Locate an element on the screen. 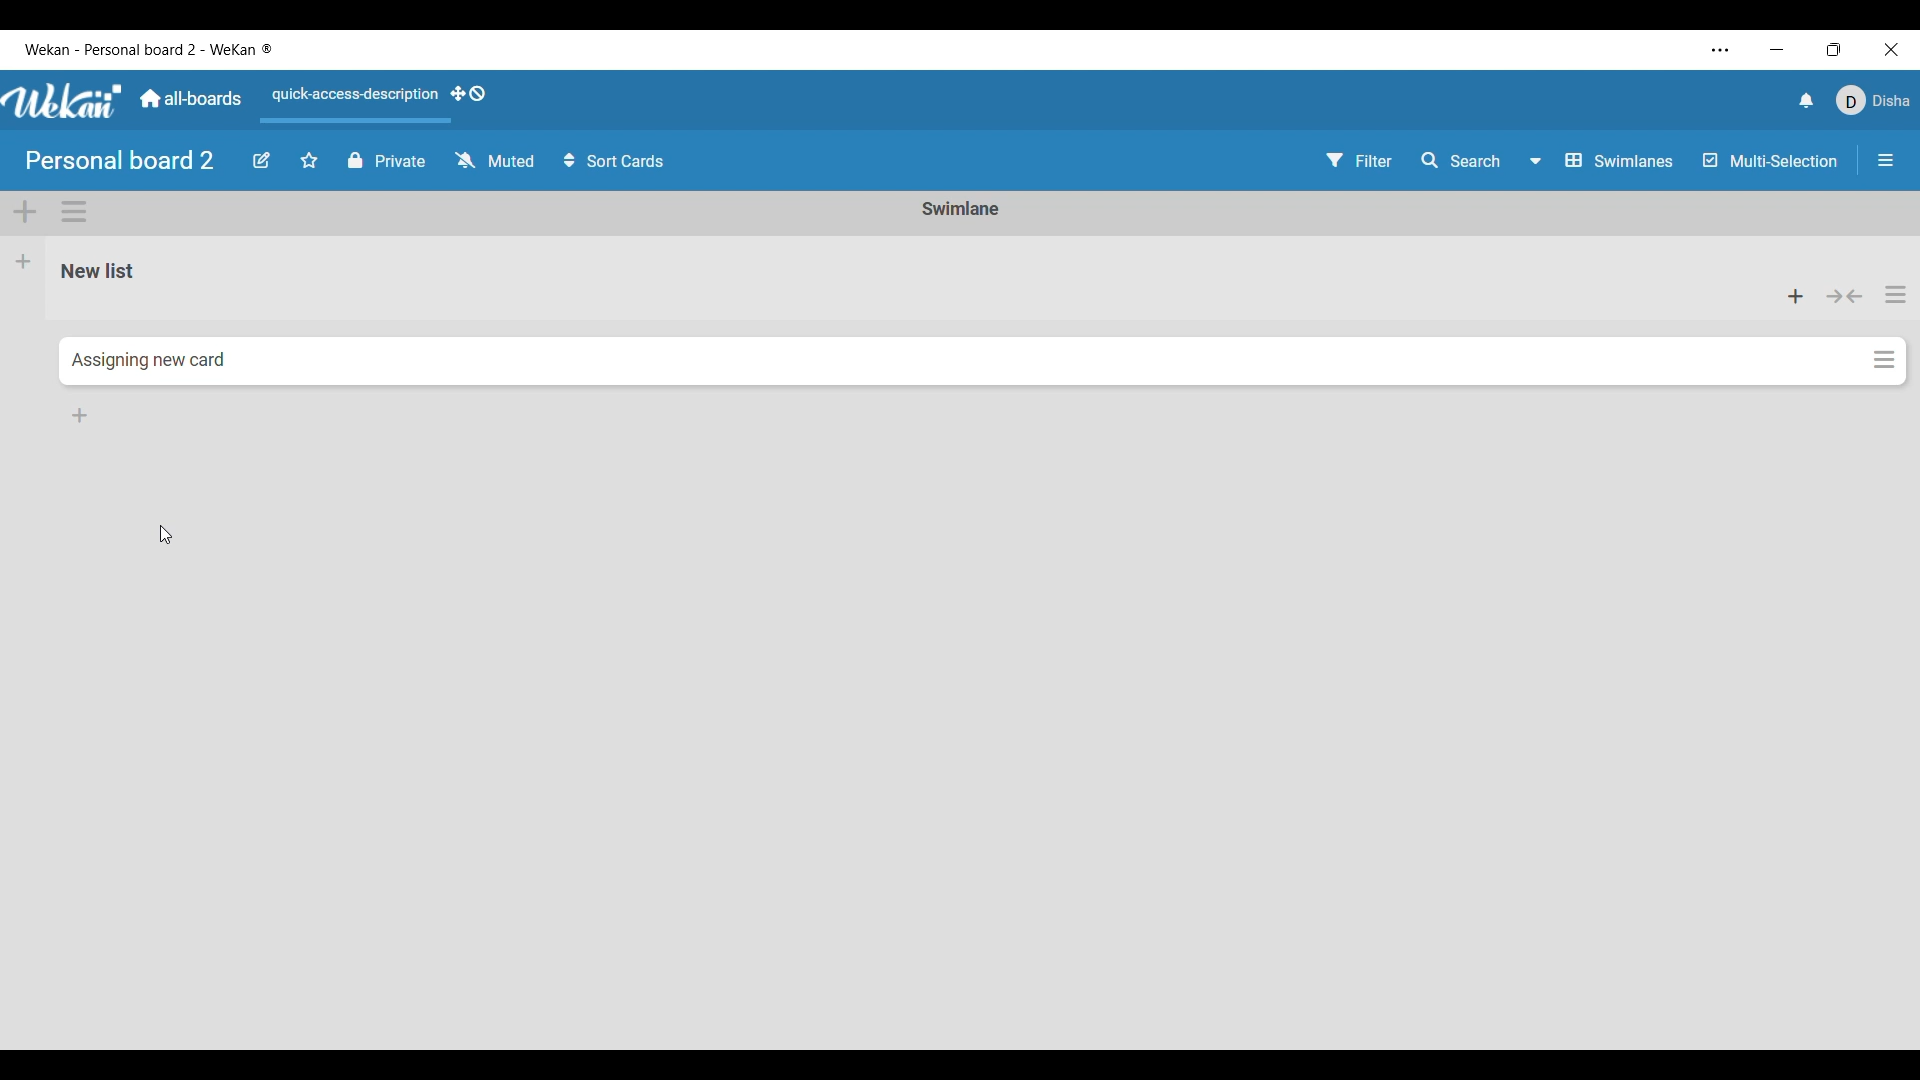 This screenshot has height=1080, width=1920. Software logo is located at coordinates (63, 101).